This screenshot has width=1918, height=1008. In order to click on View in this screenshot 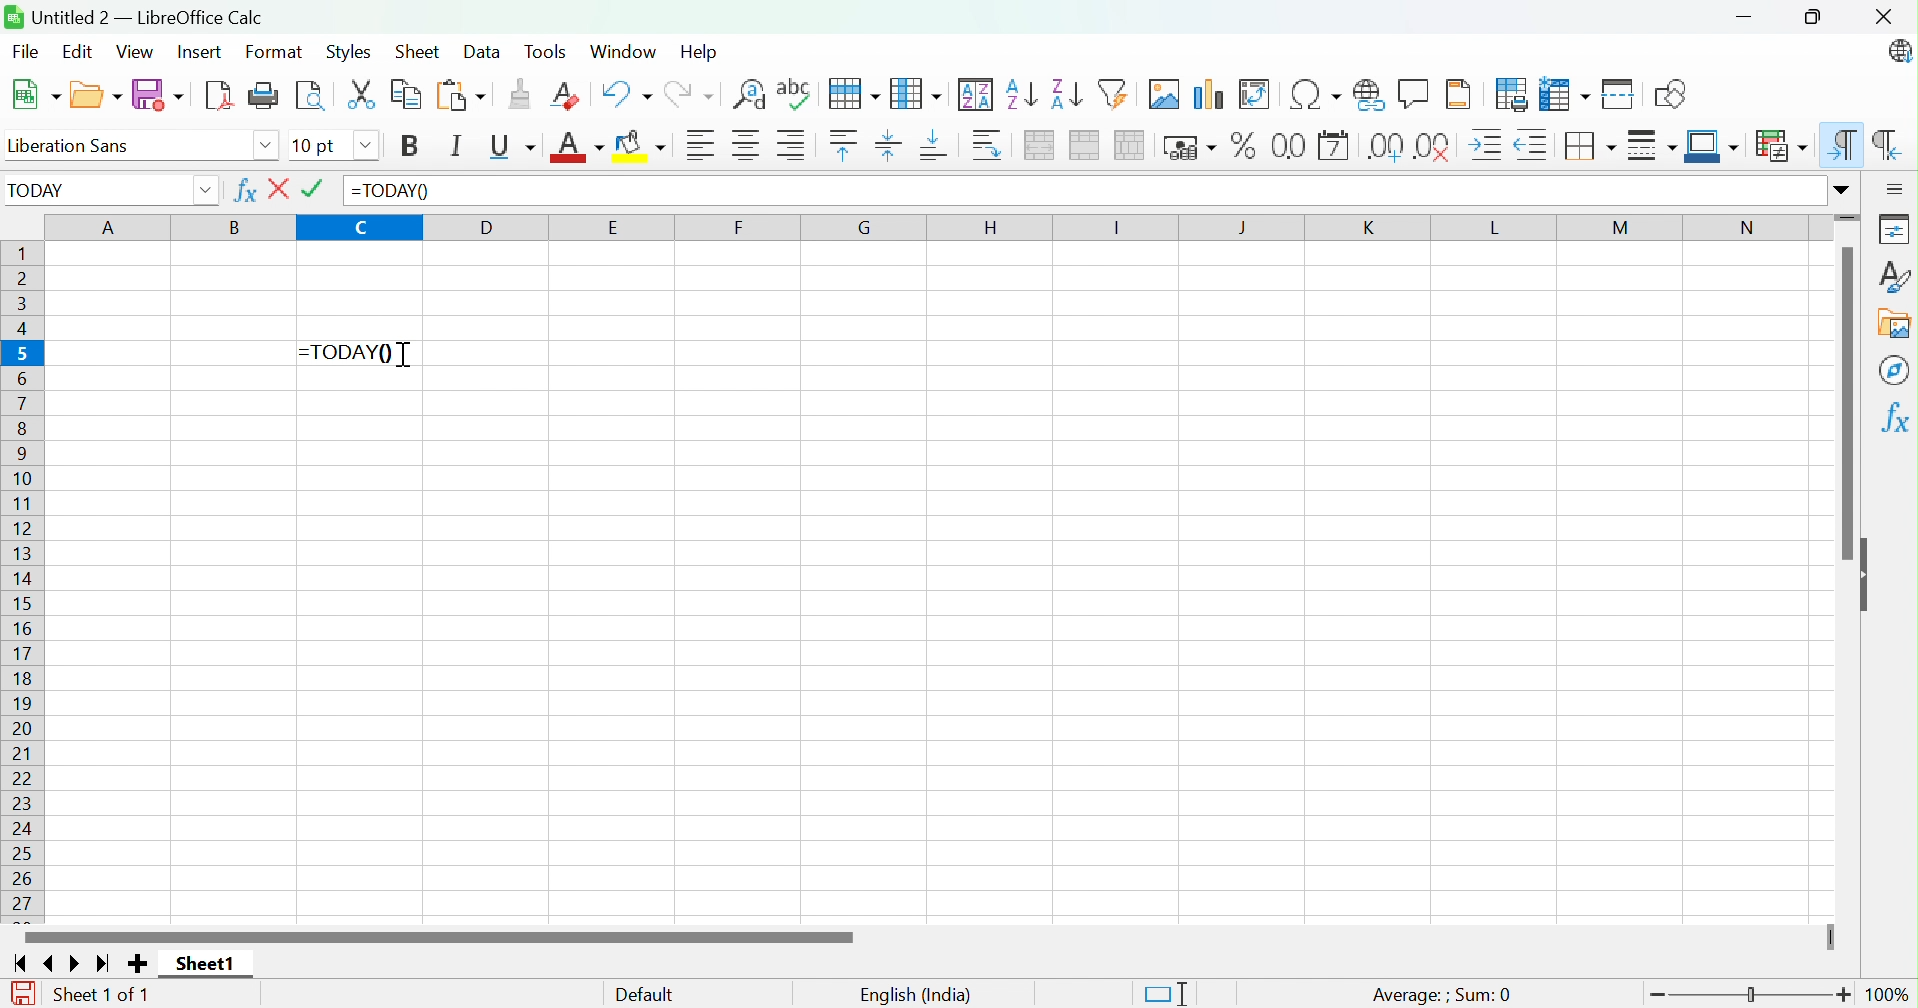, I will do `click(138, 52)`.